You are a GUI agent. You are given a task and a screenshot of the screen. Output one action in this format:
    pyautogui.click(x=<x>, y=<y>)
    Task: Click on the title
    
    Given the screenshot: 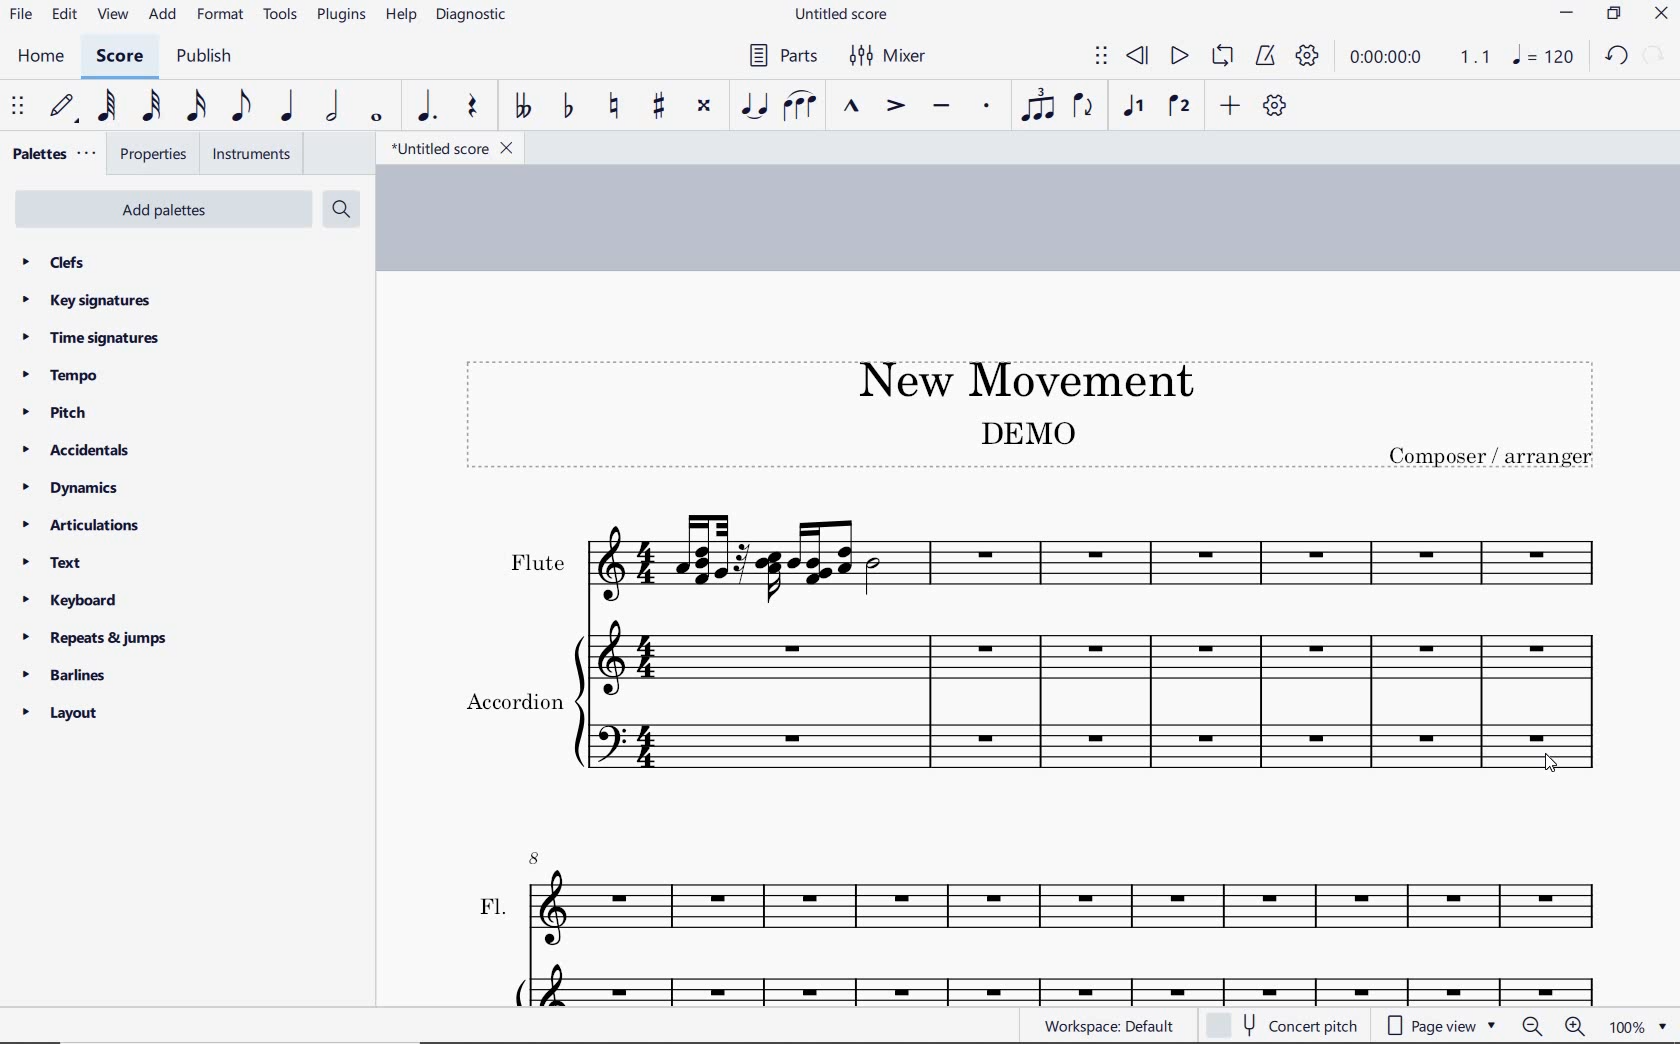 What is the action you would take?
    pyautogui.click(x=1016, y=377)
    